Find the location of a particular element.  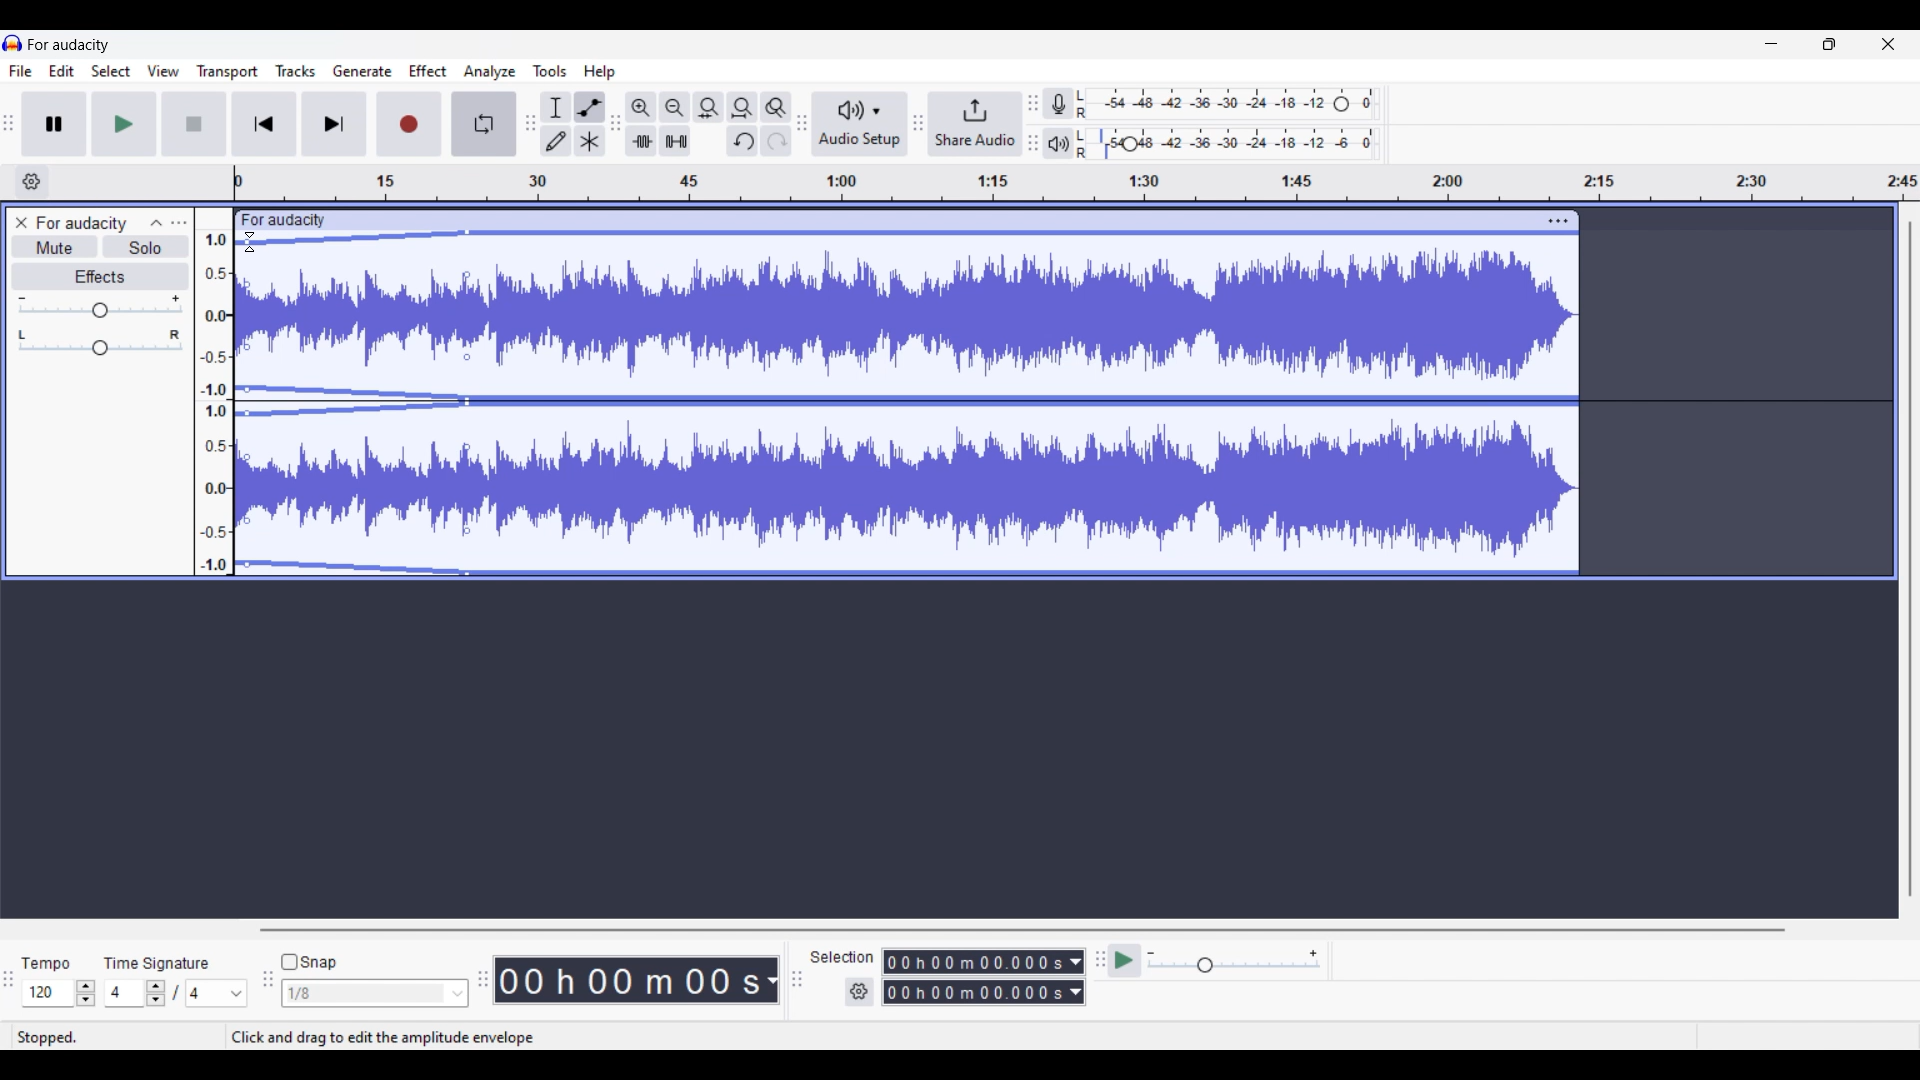

Open menu is located at coordinates (180, 223).